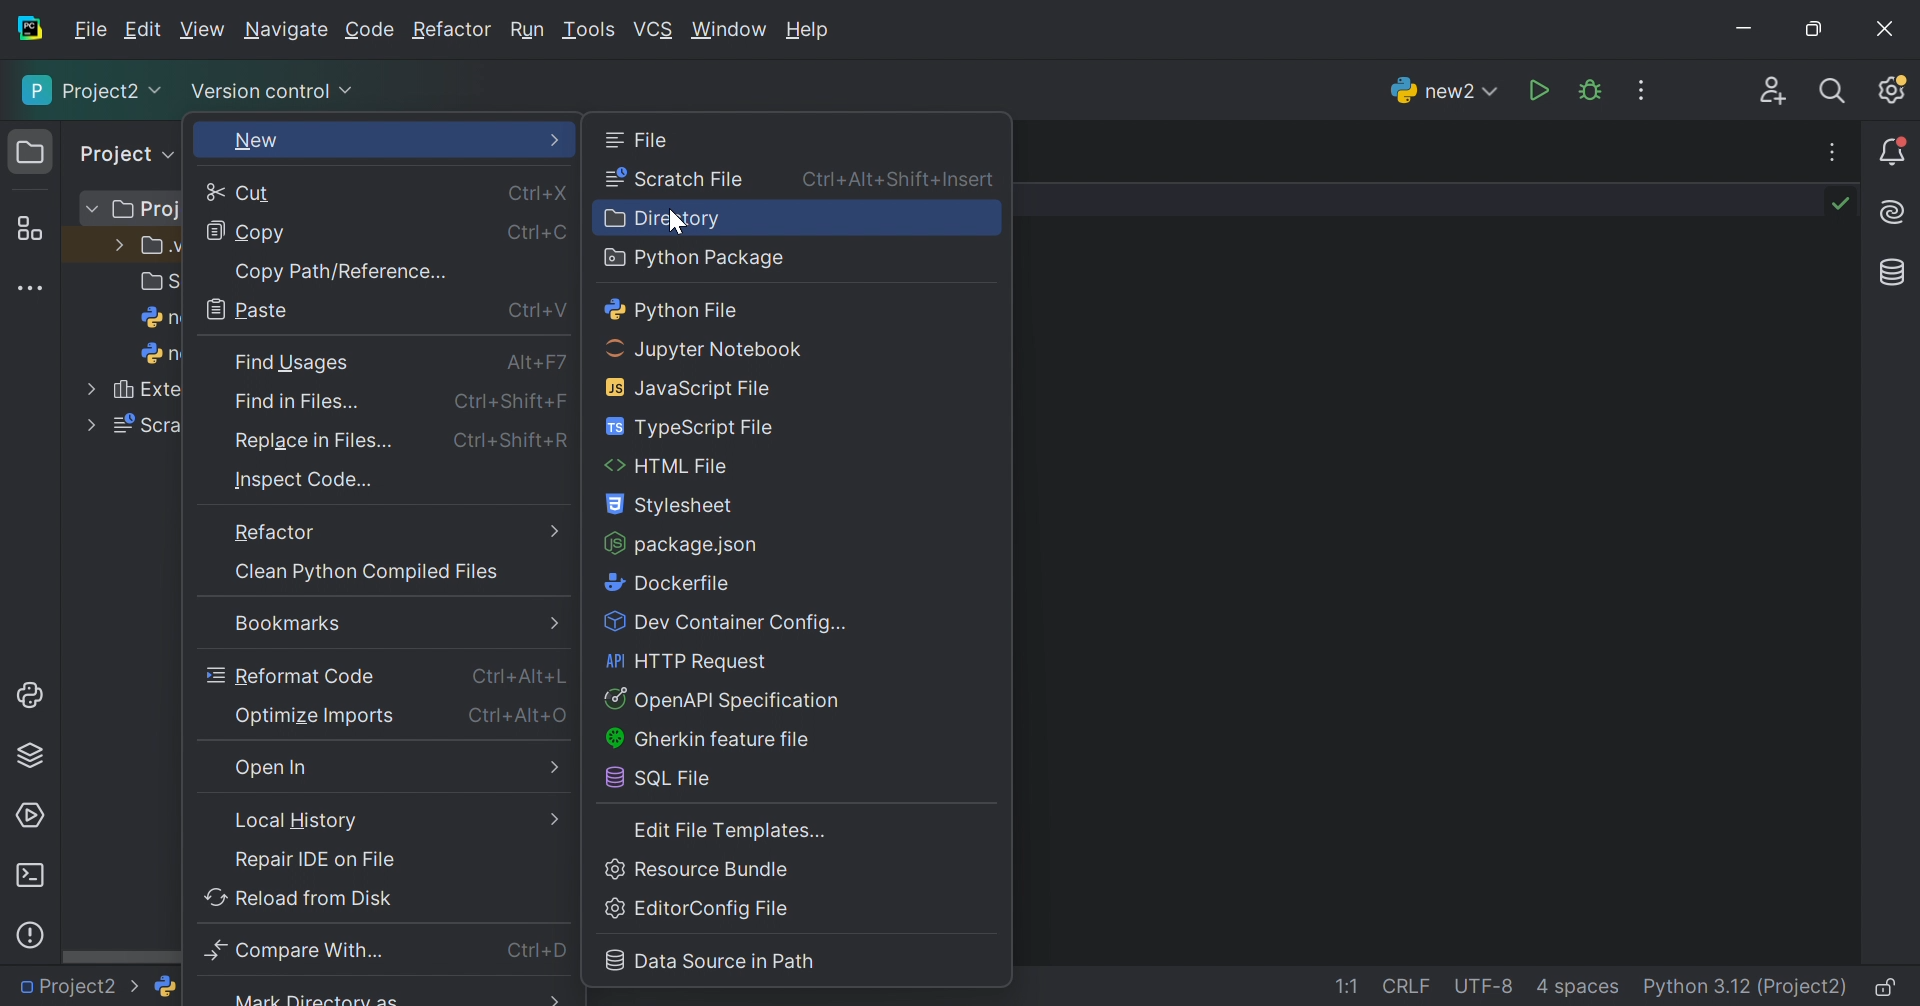 The width and height of the screenshot is (1920, 1006). I want to click on Tool, so click(589, 32).